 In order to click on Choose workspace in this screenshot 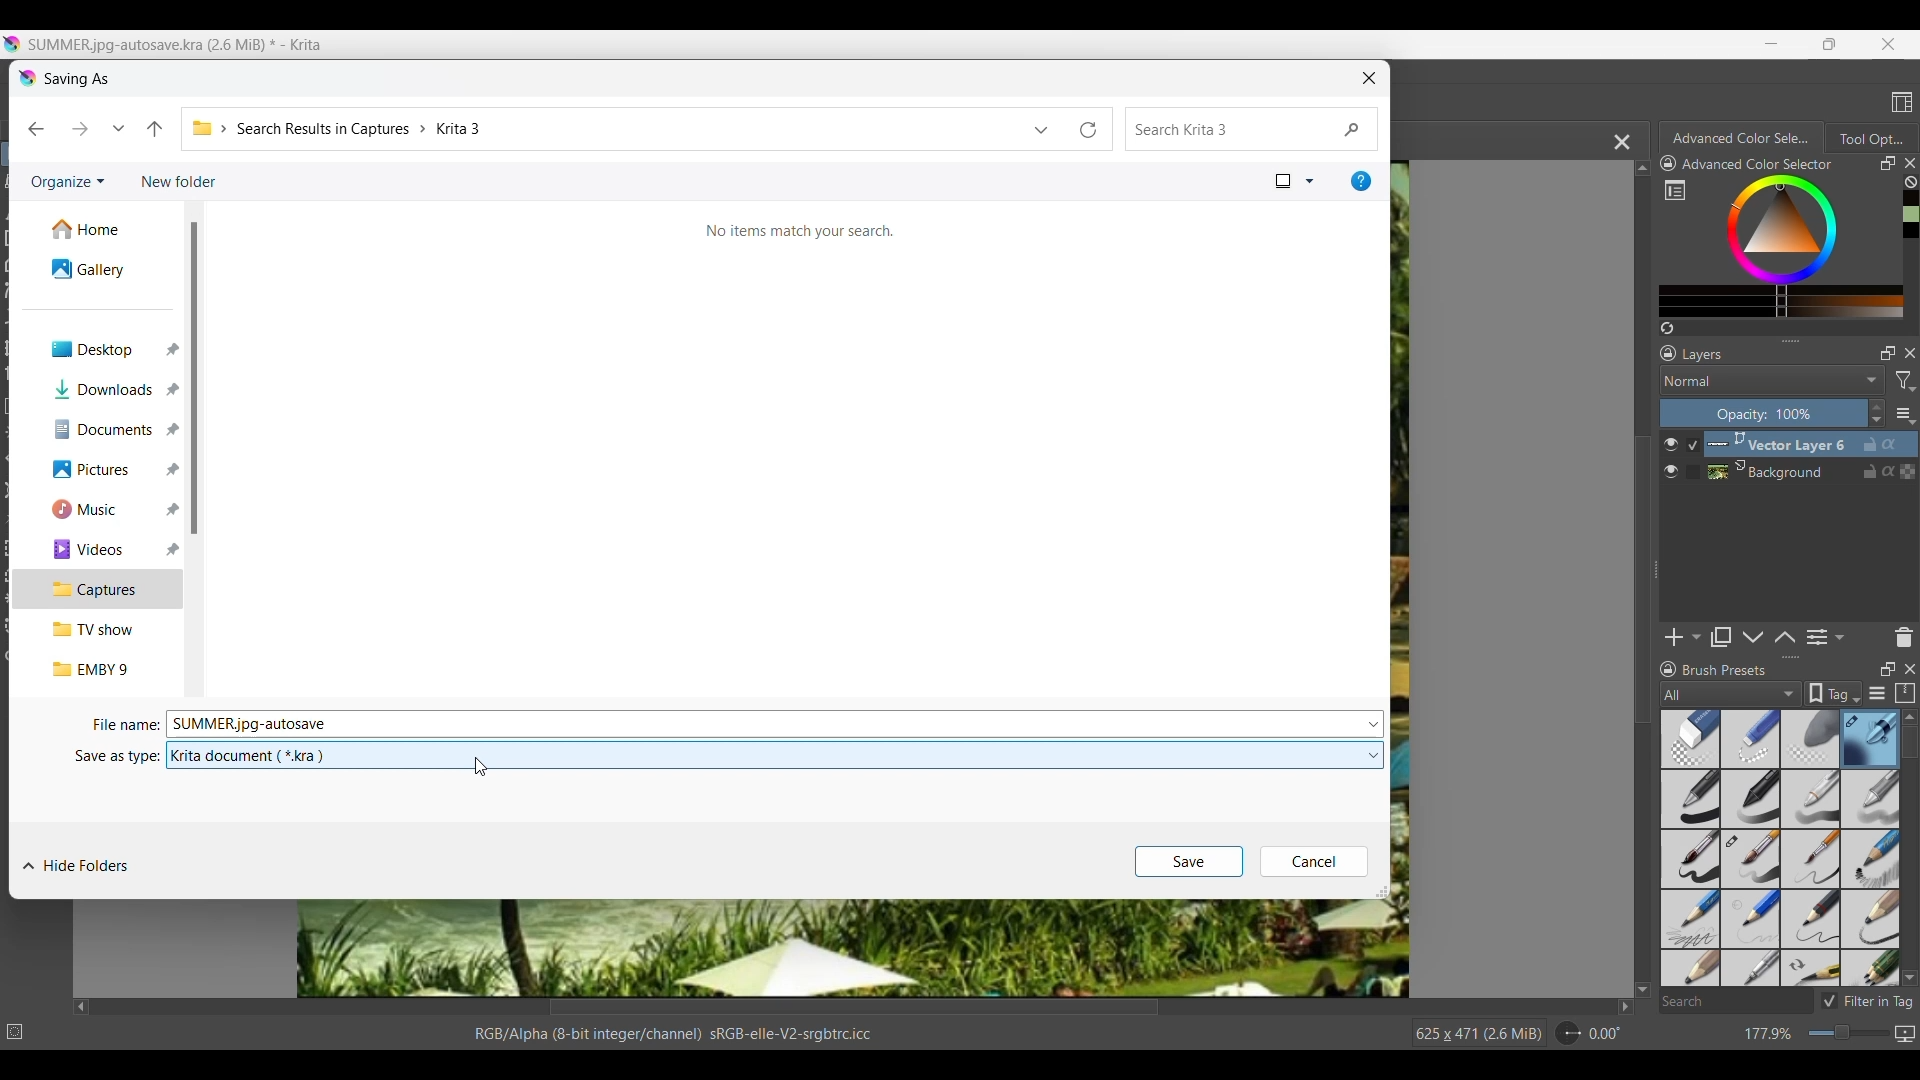, I will do `click(1902, 102)`.